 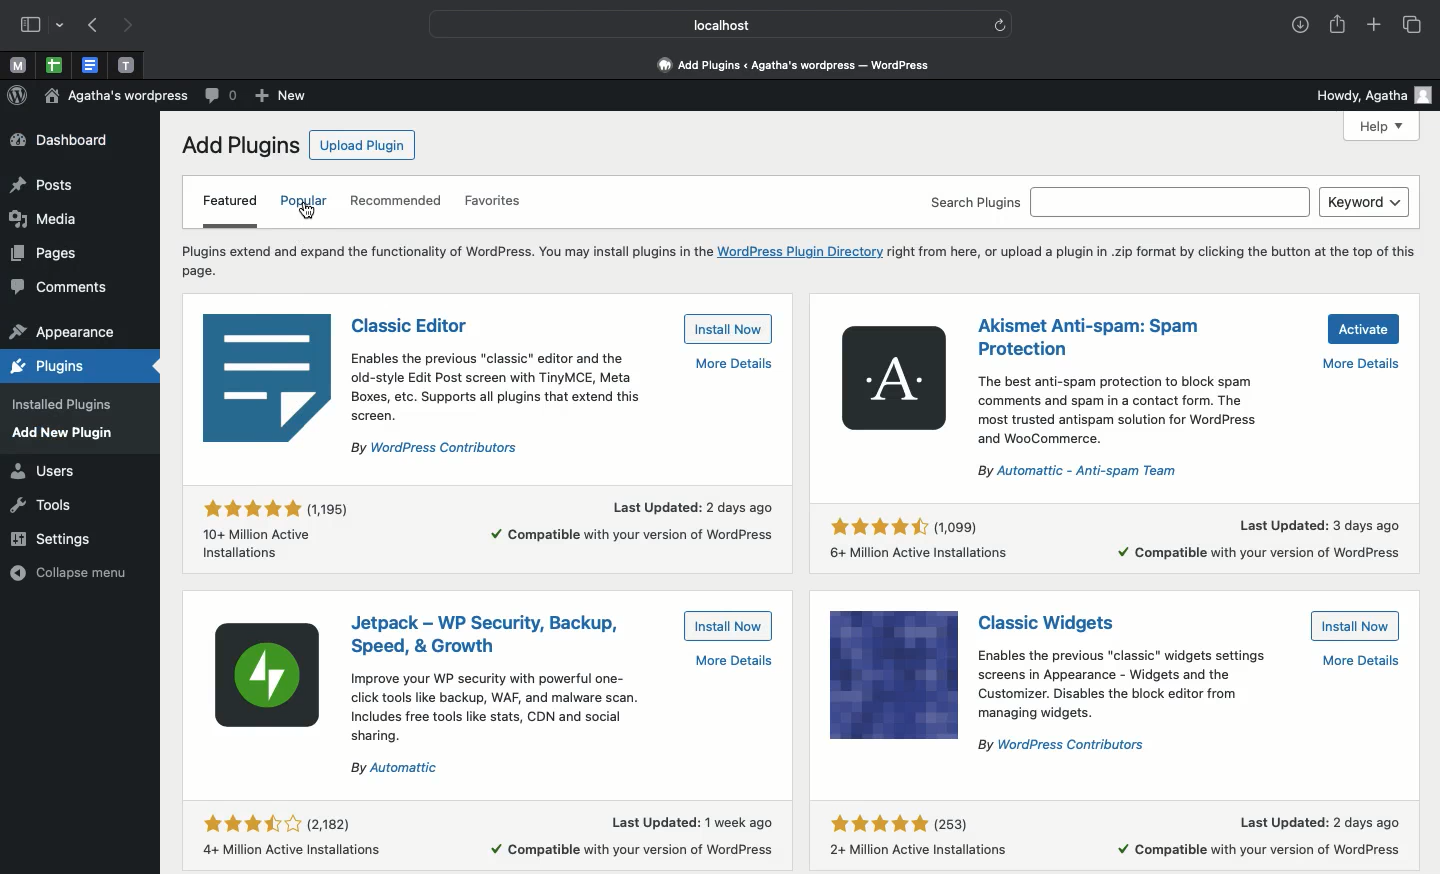 I want to click on Rating, so click(x=921, y=539).